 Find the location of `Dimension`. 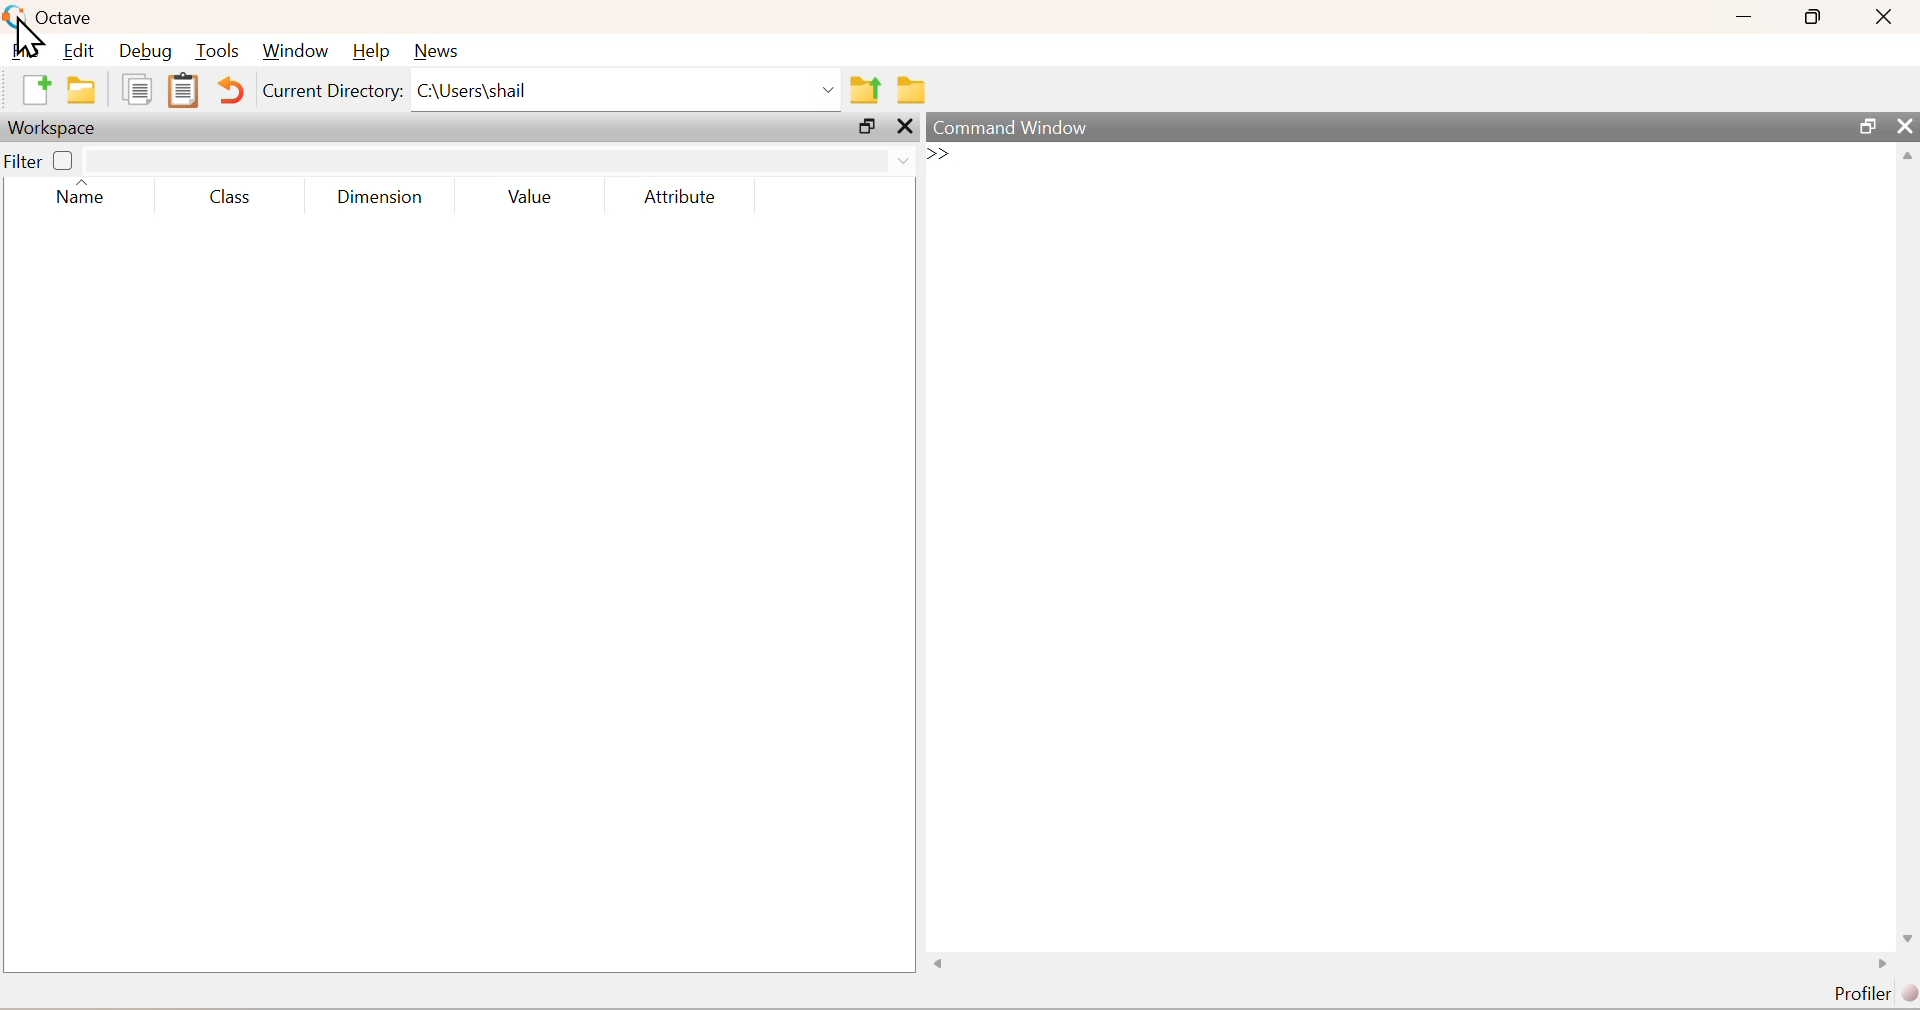

Dimension is located at coordinates (381, 198).